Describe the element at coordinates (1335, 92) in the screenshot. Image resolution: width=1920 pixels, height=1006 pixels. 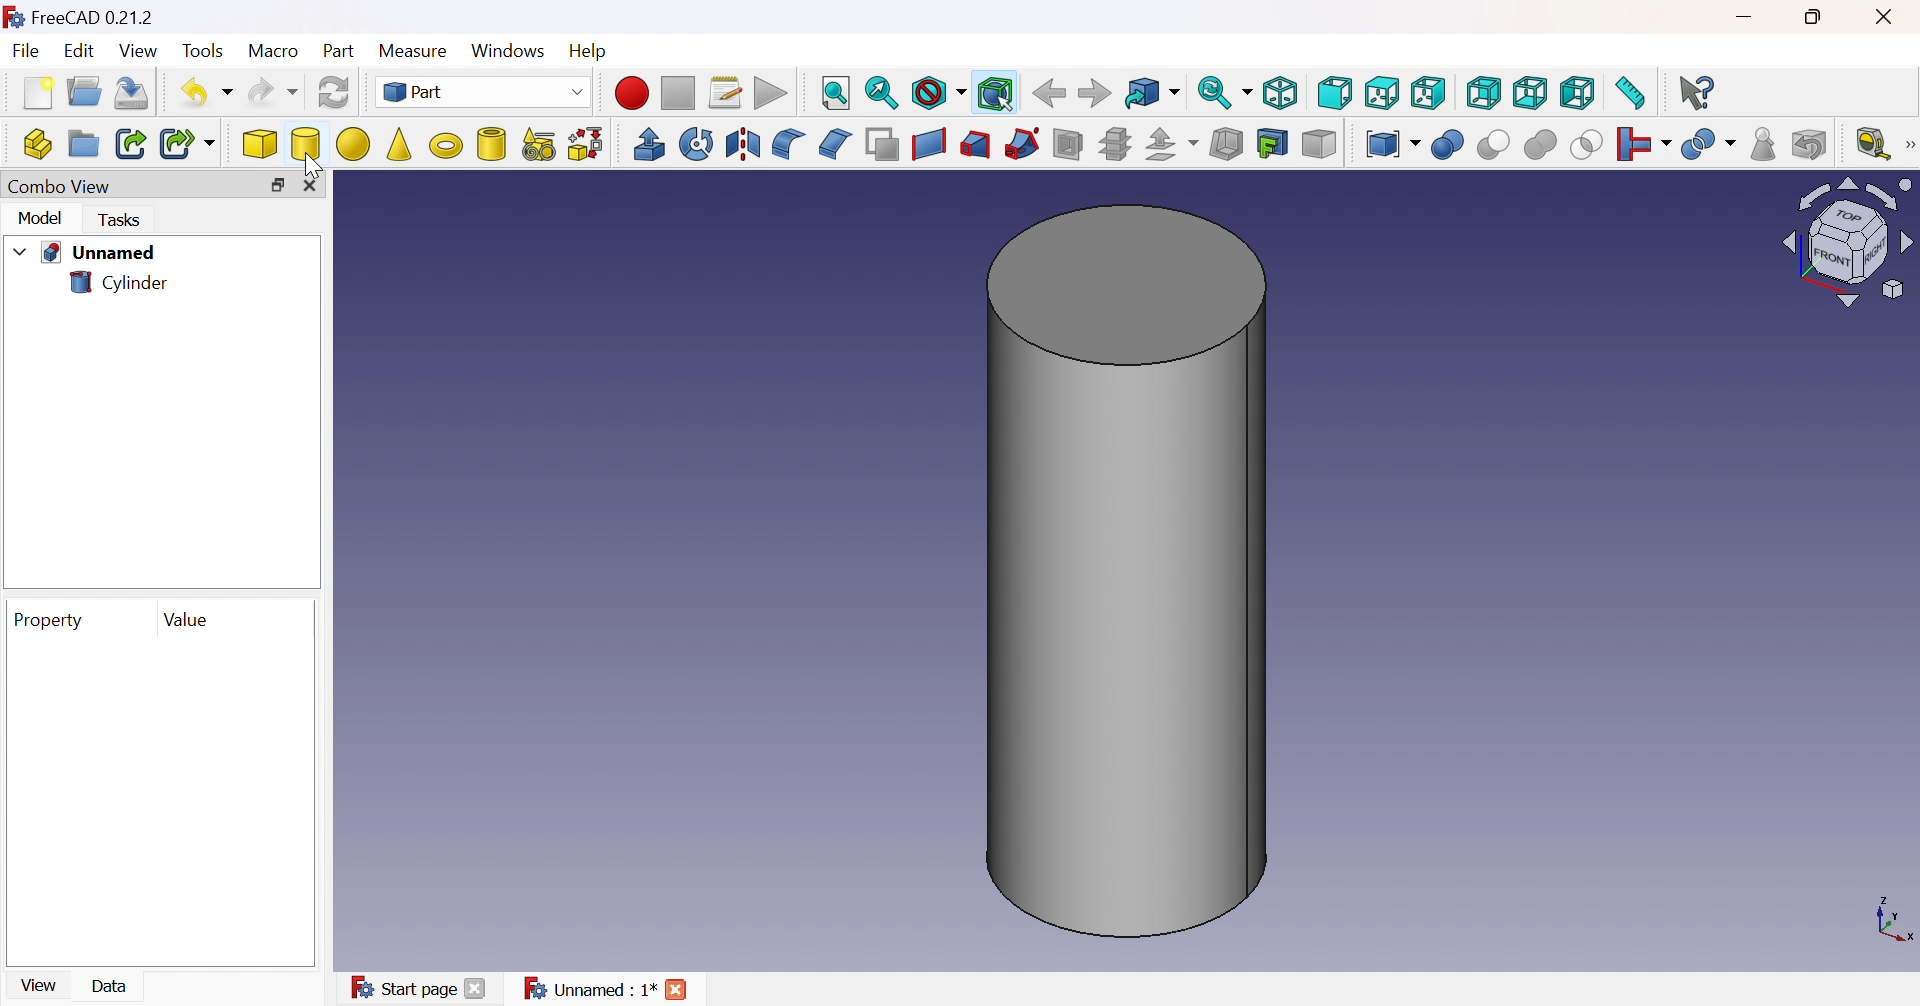
I see `Front` at that location.